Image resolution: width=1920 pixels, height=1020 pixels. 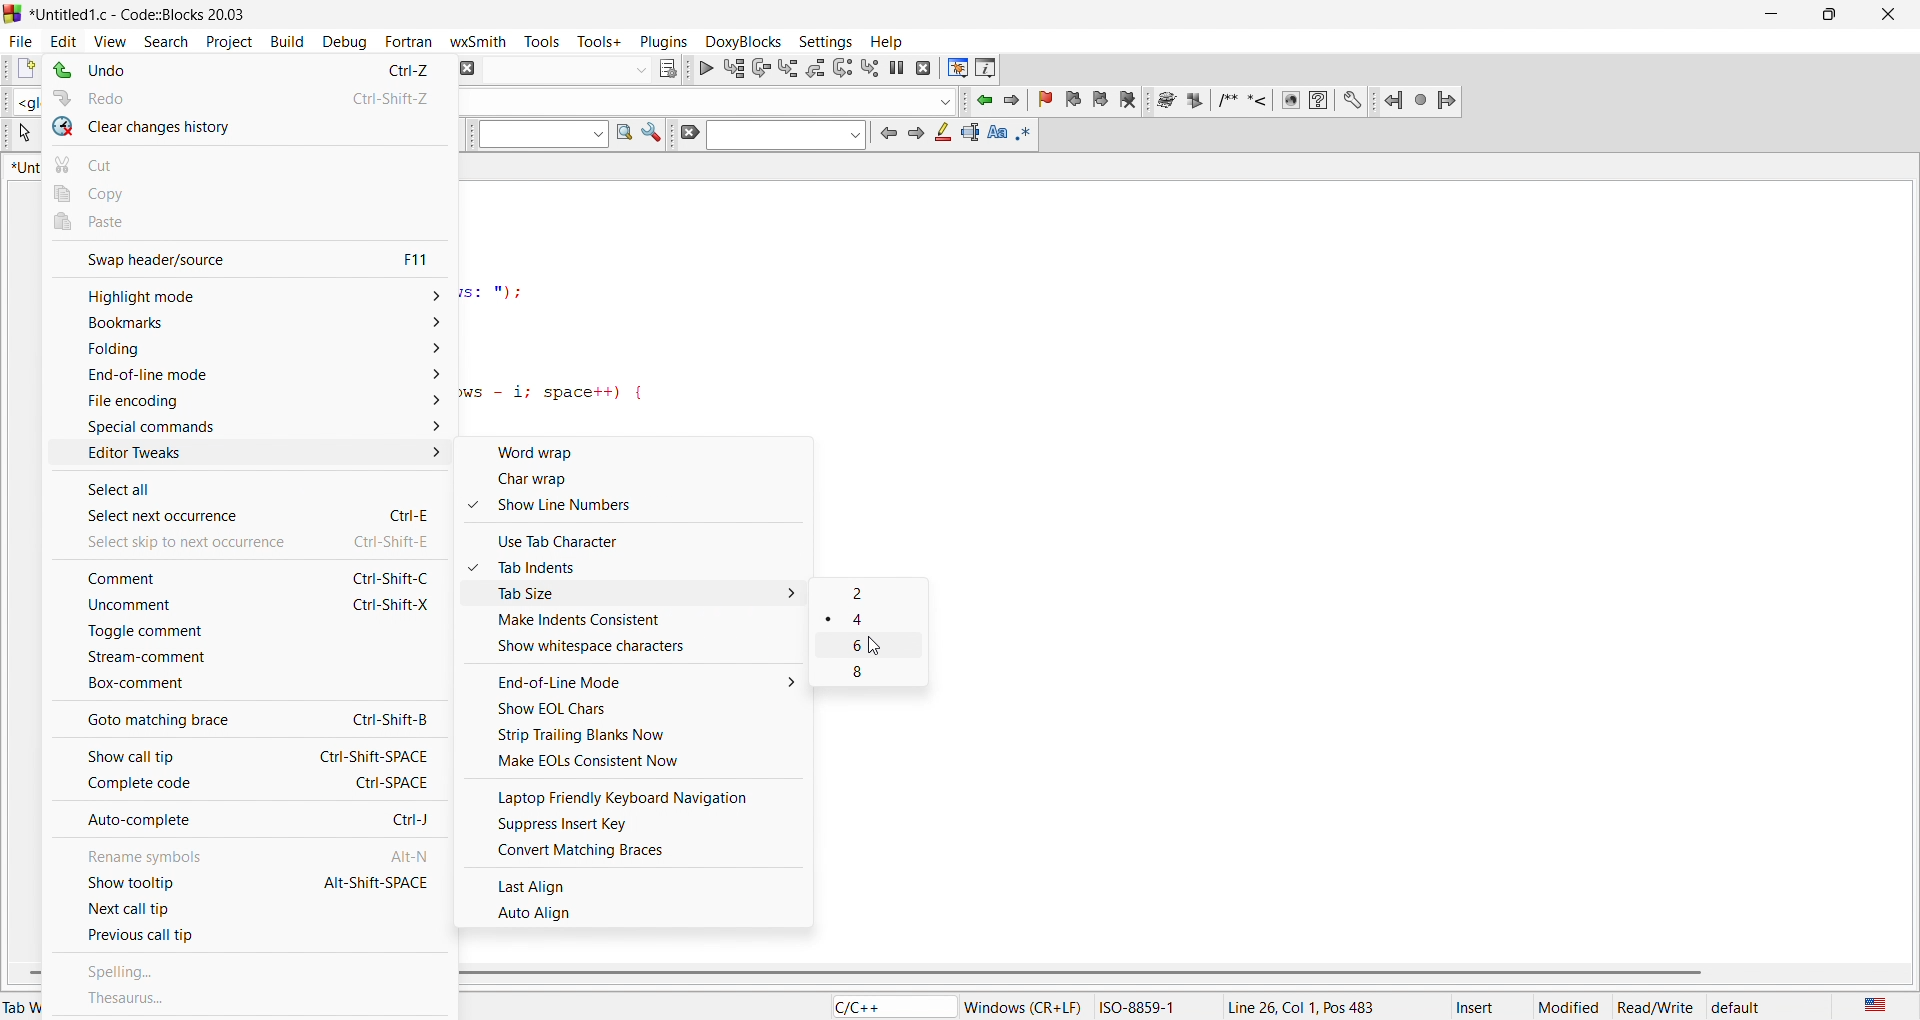 What do you see at coordinates (1482, 1005) in the screenshot?
I see `insert` at bounding box center [1482, 1005].